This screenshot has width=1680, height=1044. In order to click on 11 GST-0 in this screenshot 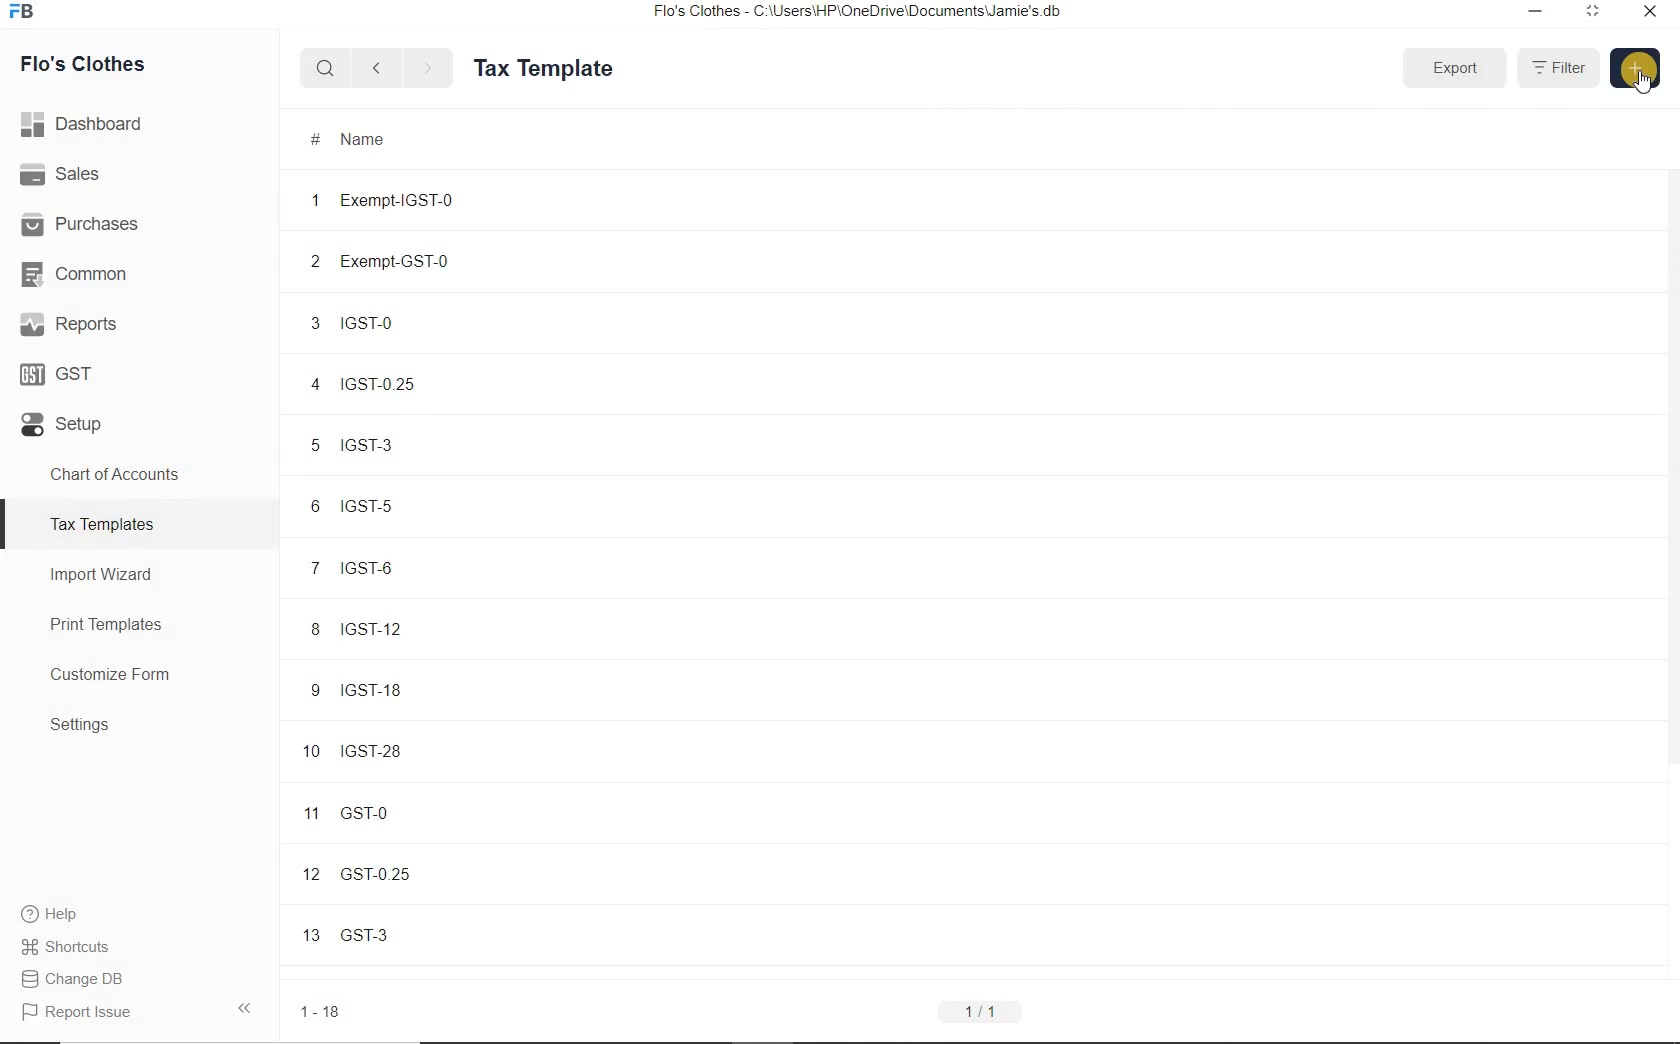, I will do `click(418, 811)`.